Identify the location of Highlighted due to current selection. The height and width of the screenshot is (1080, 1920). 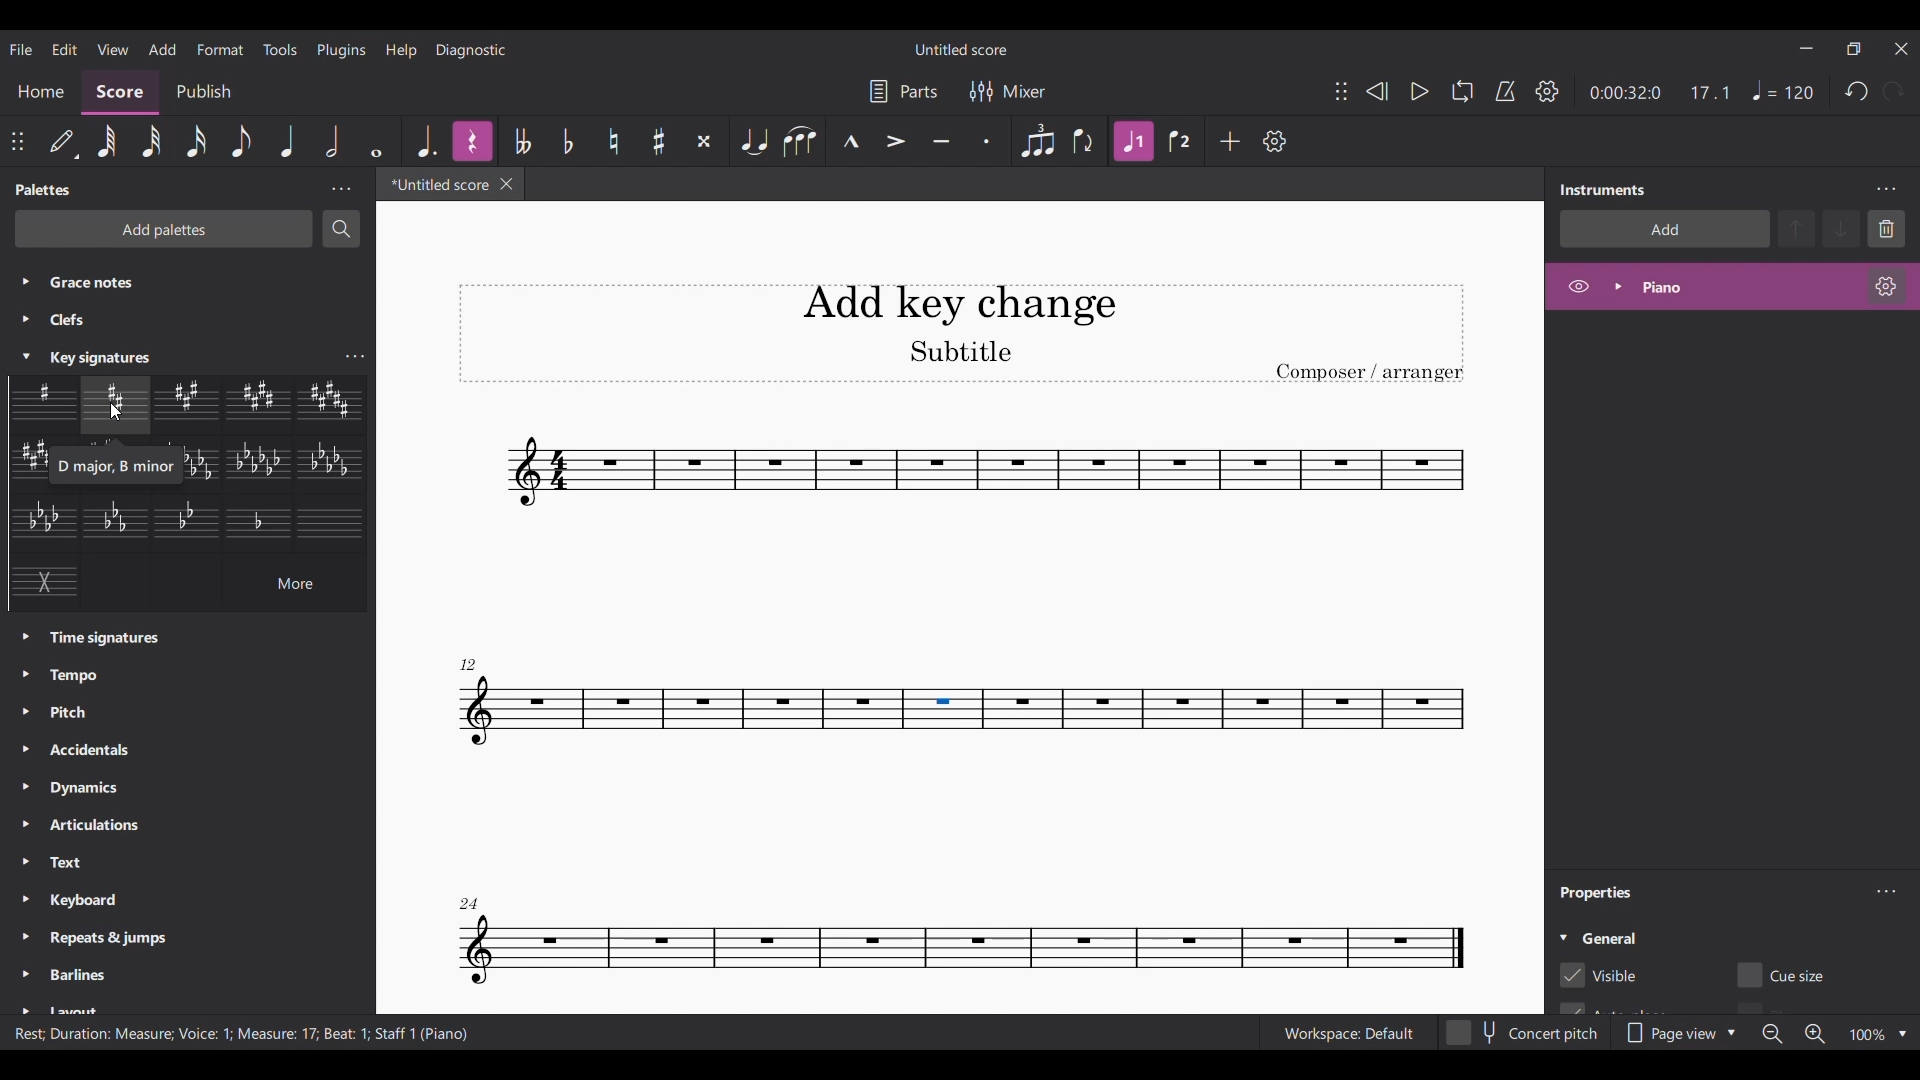
(472, 141).